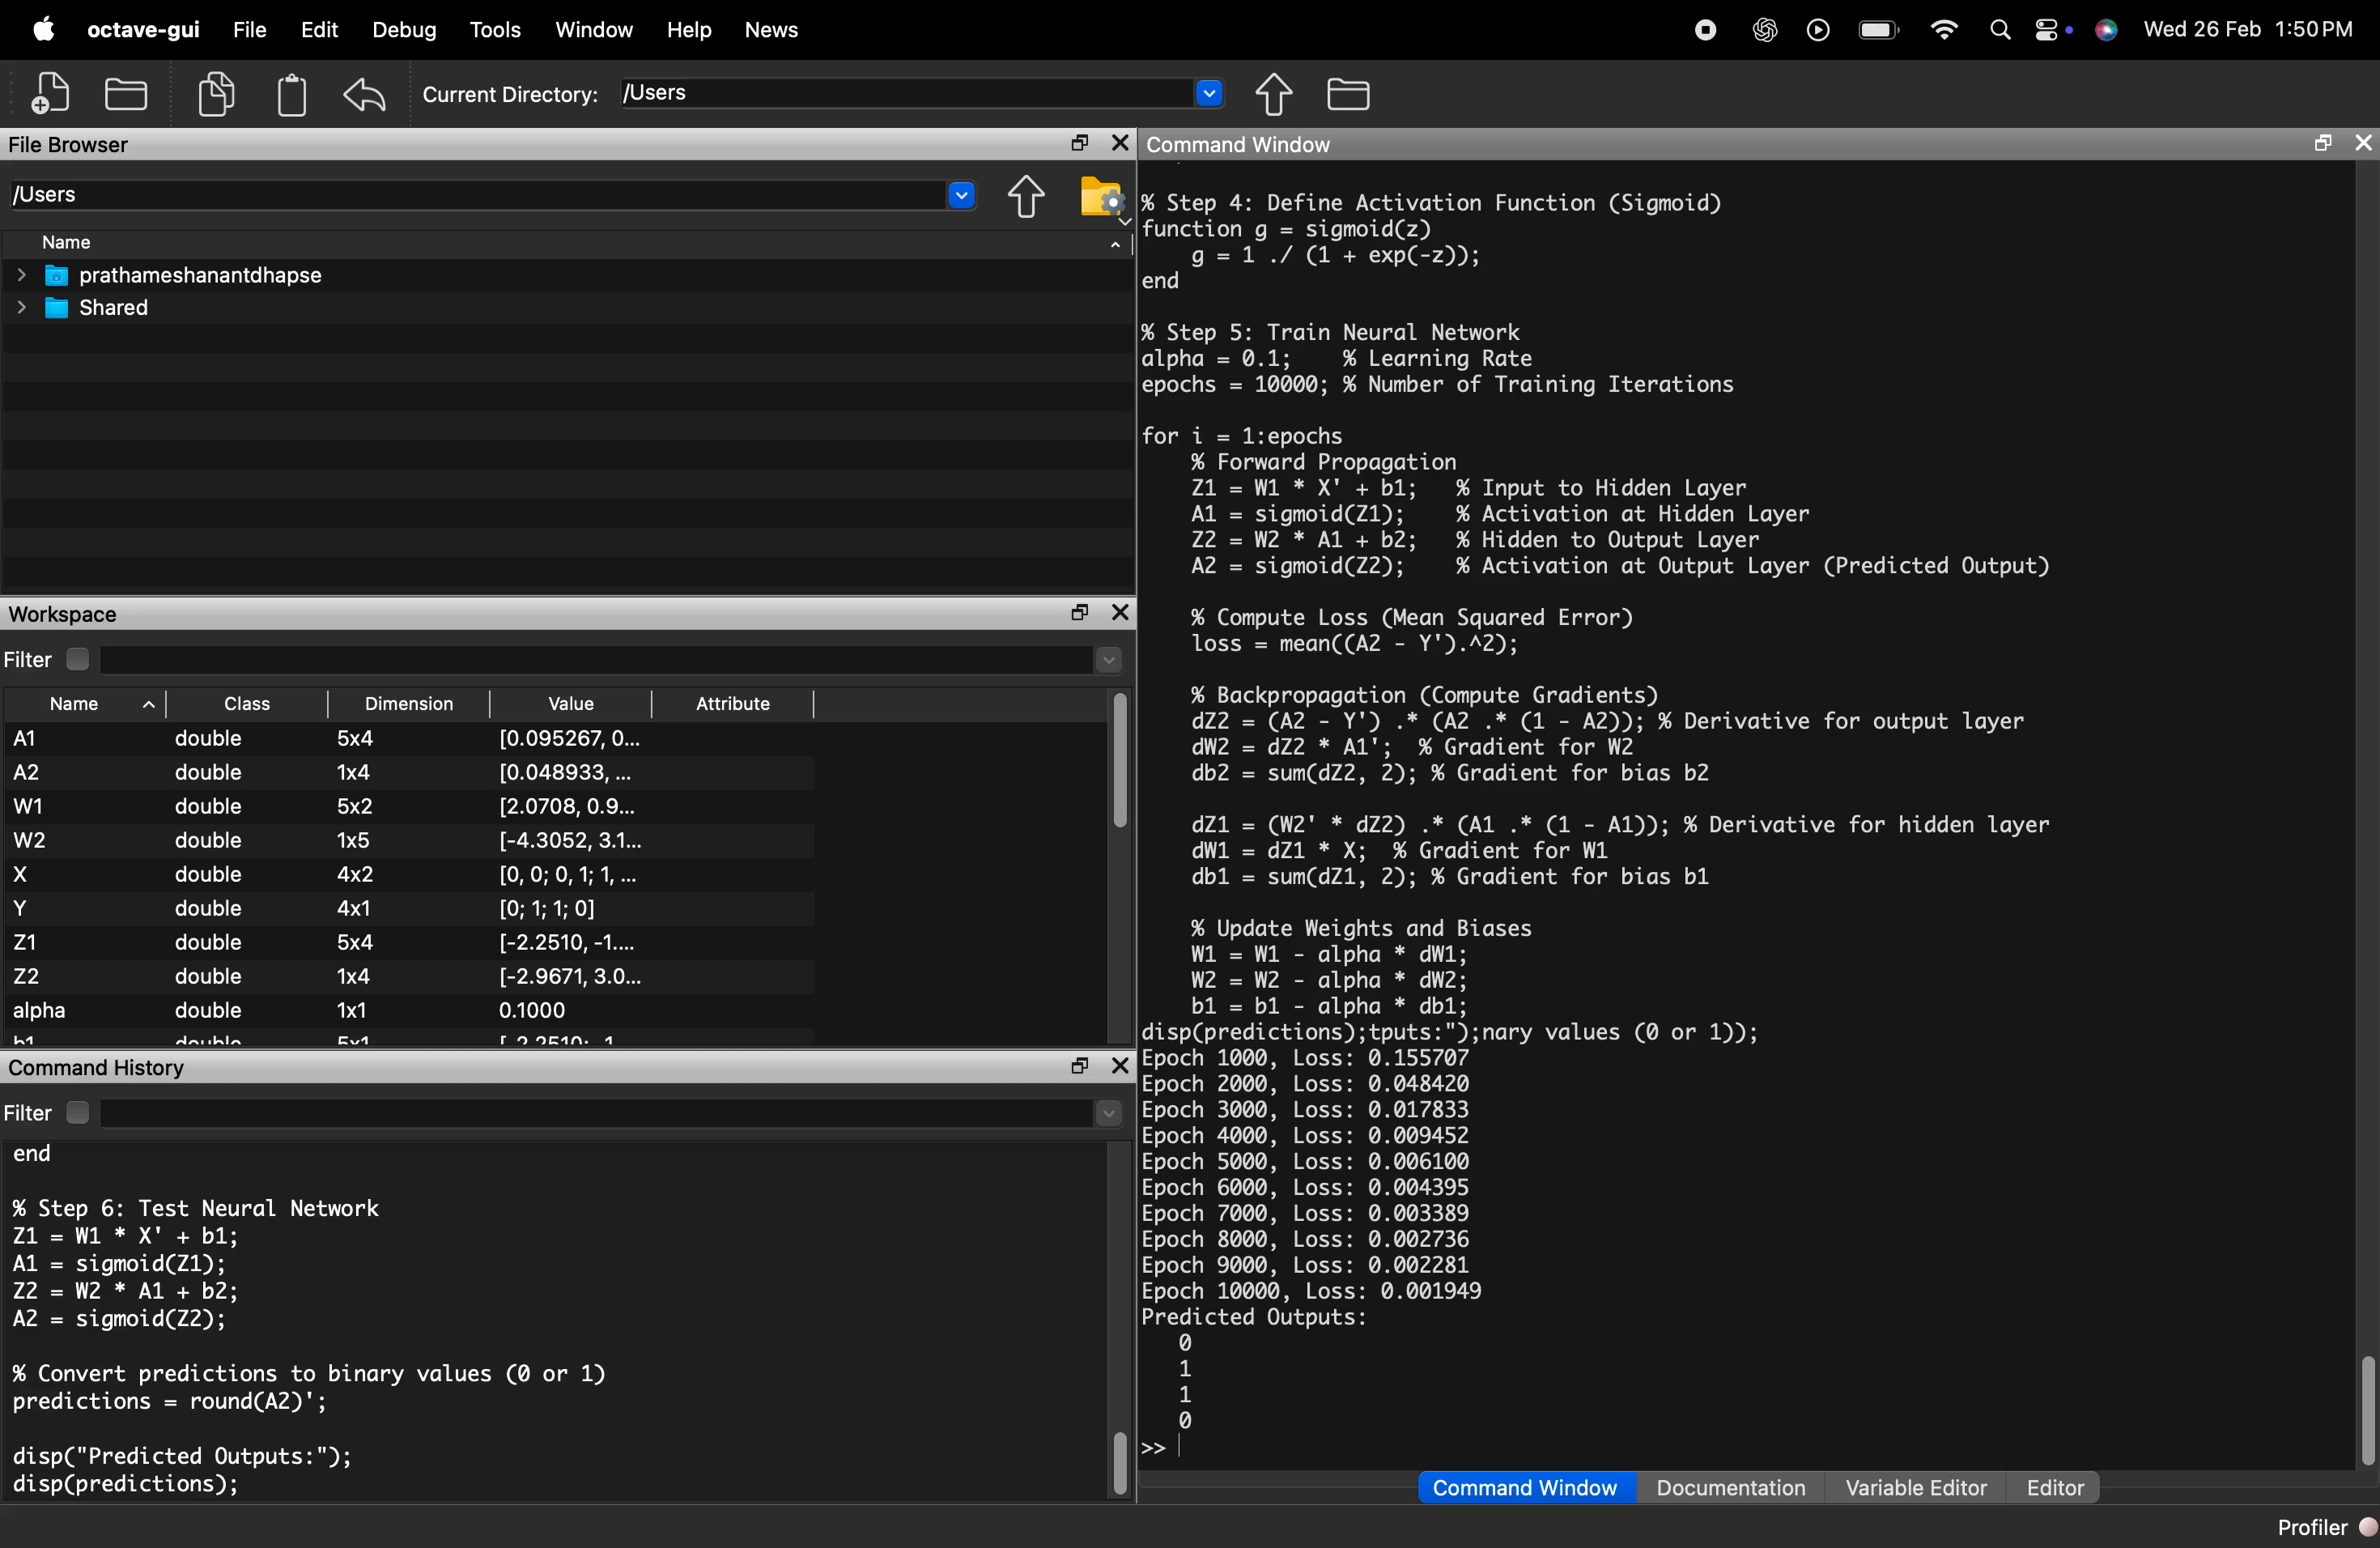 The image size is (2380, 1548). What do you see at coordinates (1080, 145) in the screenshot?
I see `Maximize` at bounding box center [1080, 145].